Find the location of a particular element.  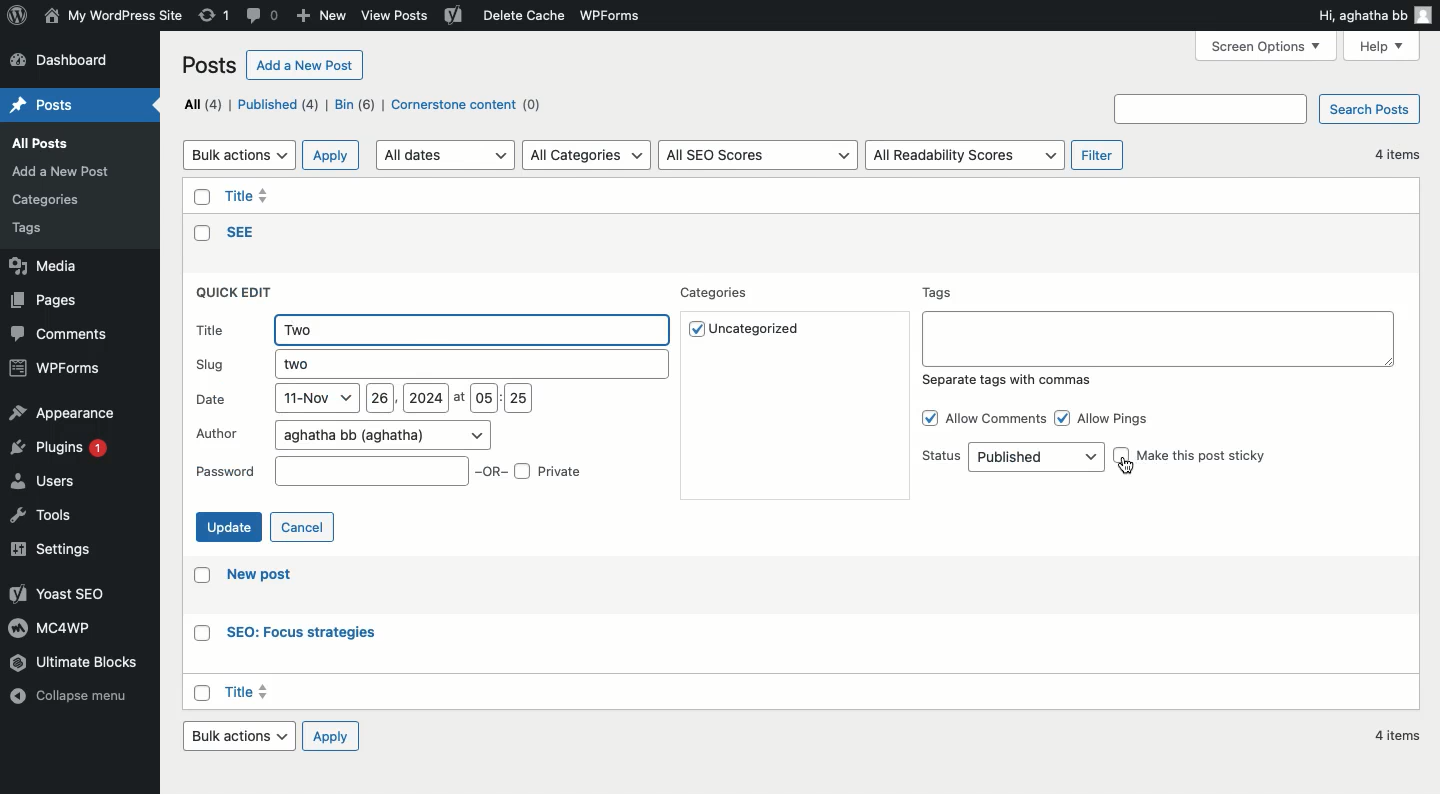

Ultimate blocks is located at coordinates (89, 663).